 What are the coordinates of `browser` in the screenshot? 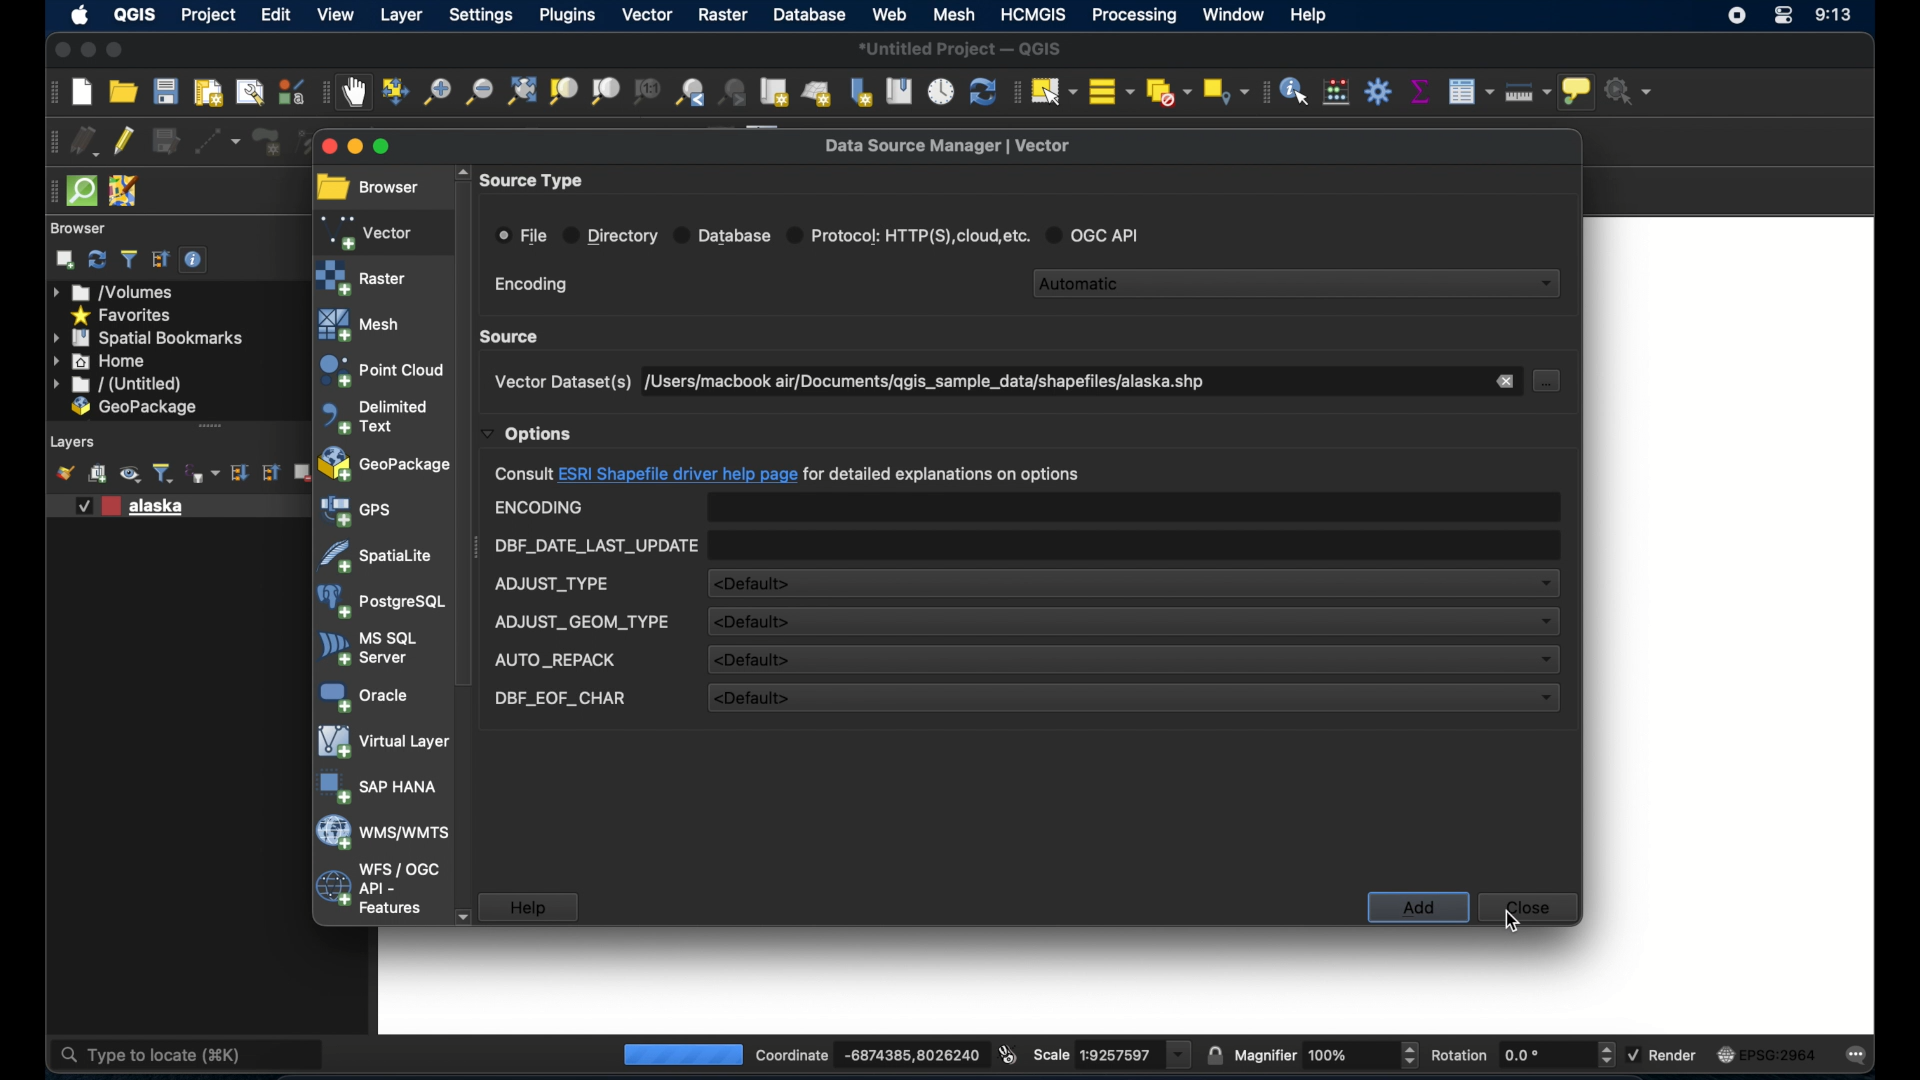 It's located at (368, 188).